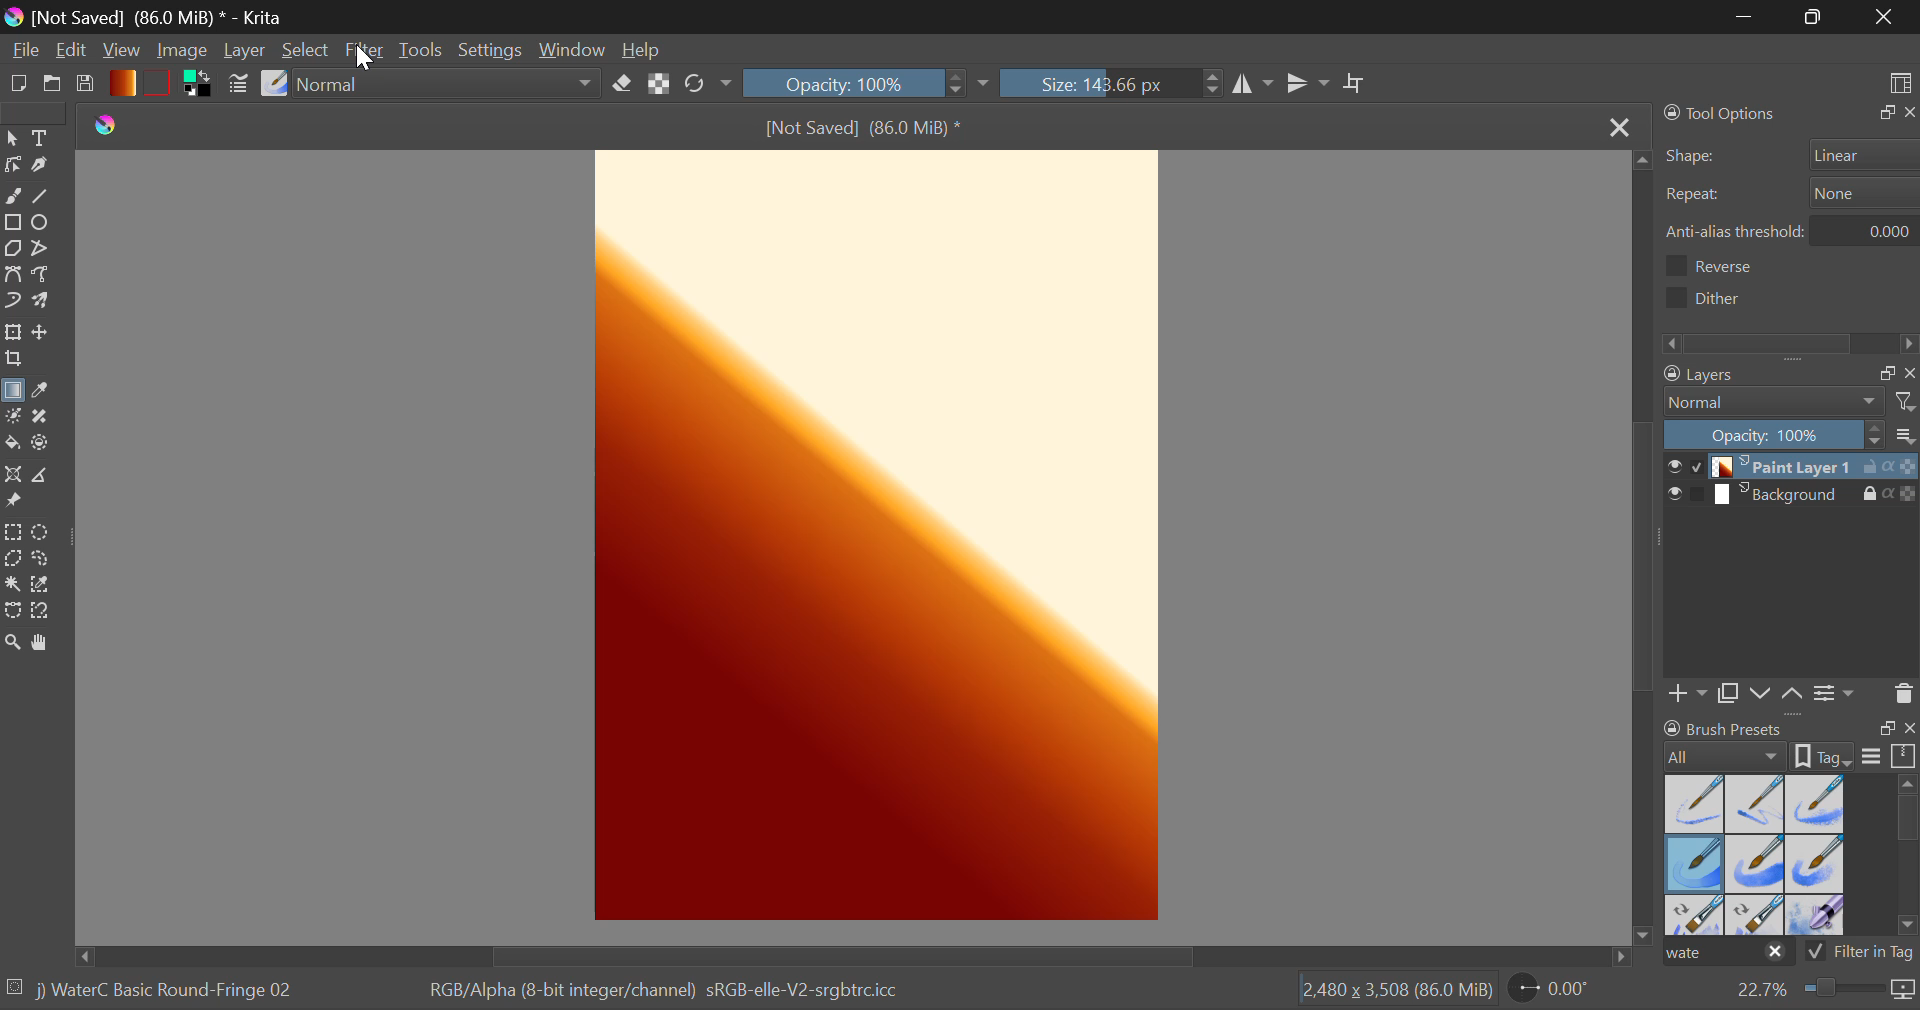 The width and height of the screenshot is (1920, 1010). What do you see at coordinates (23, 48) in the screenshot?
I see `File` at bounding box center [23, 48].